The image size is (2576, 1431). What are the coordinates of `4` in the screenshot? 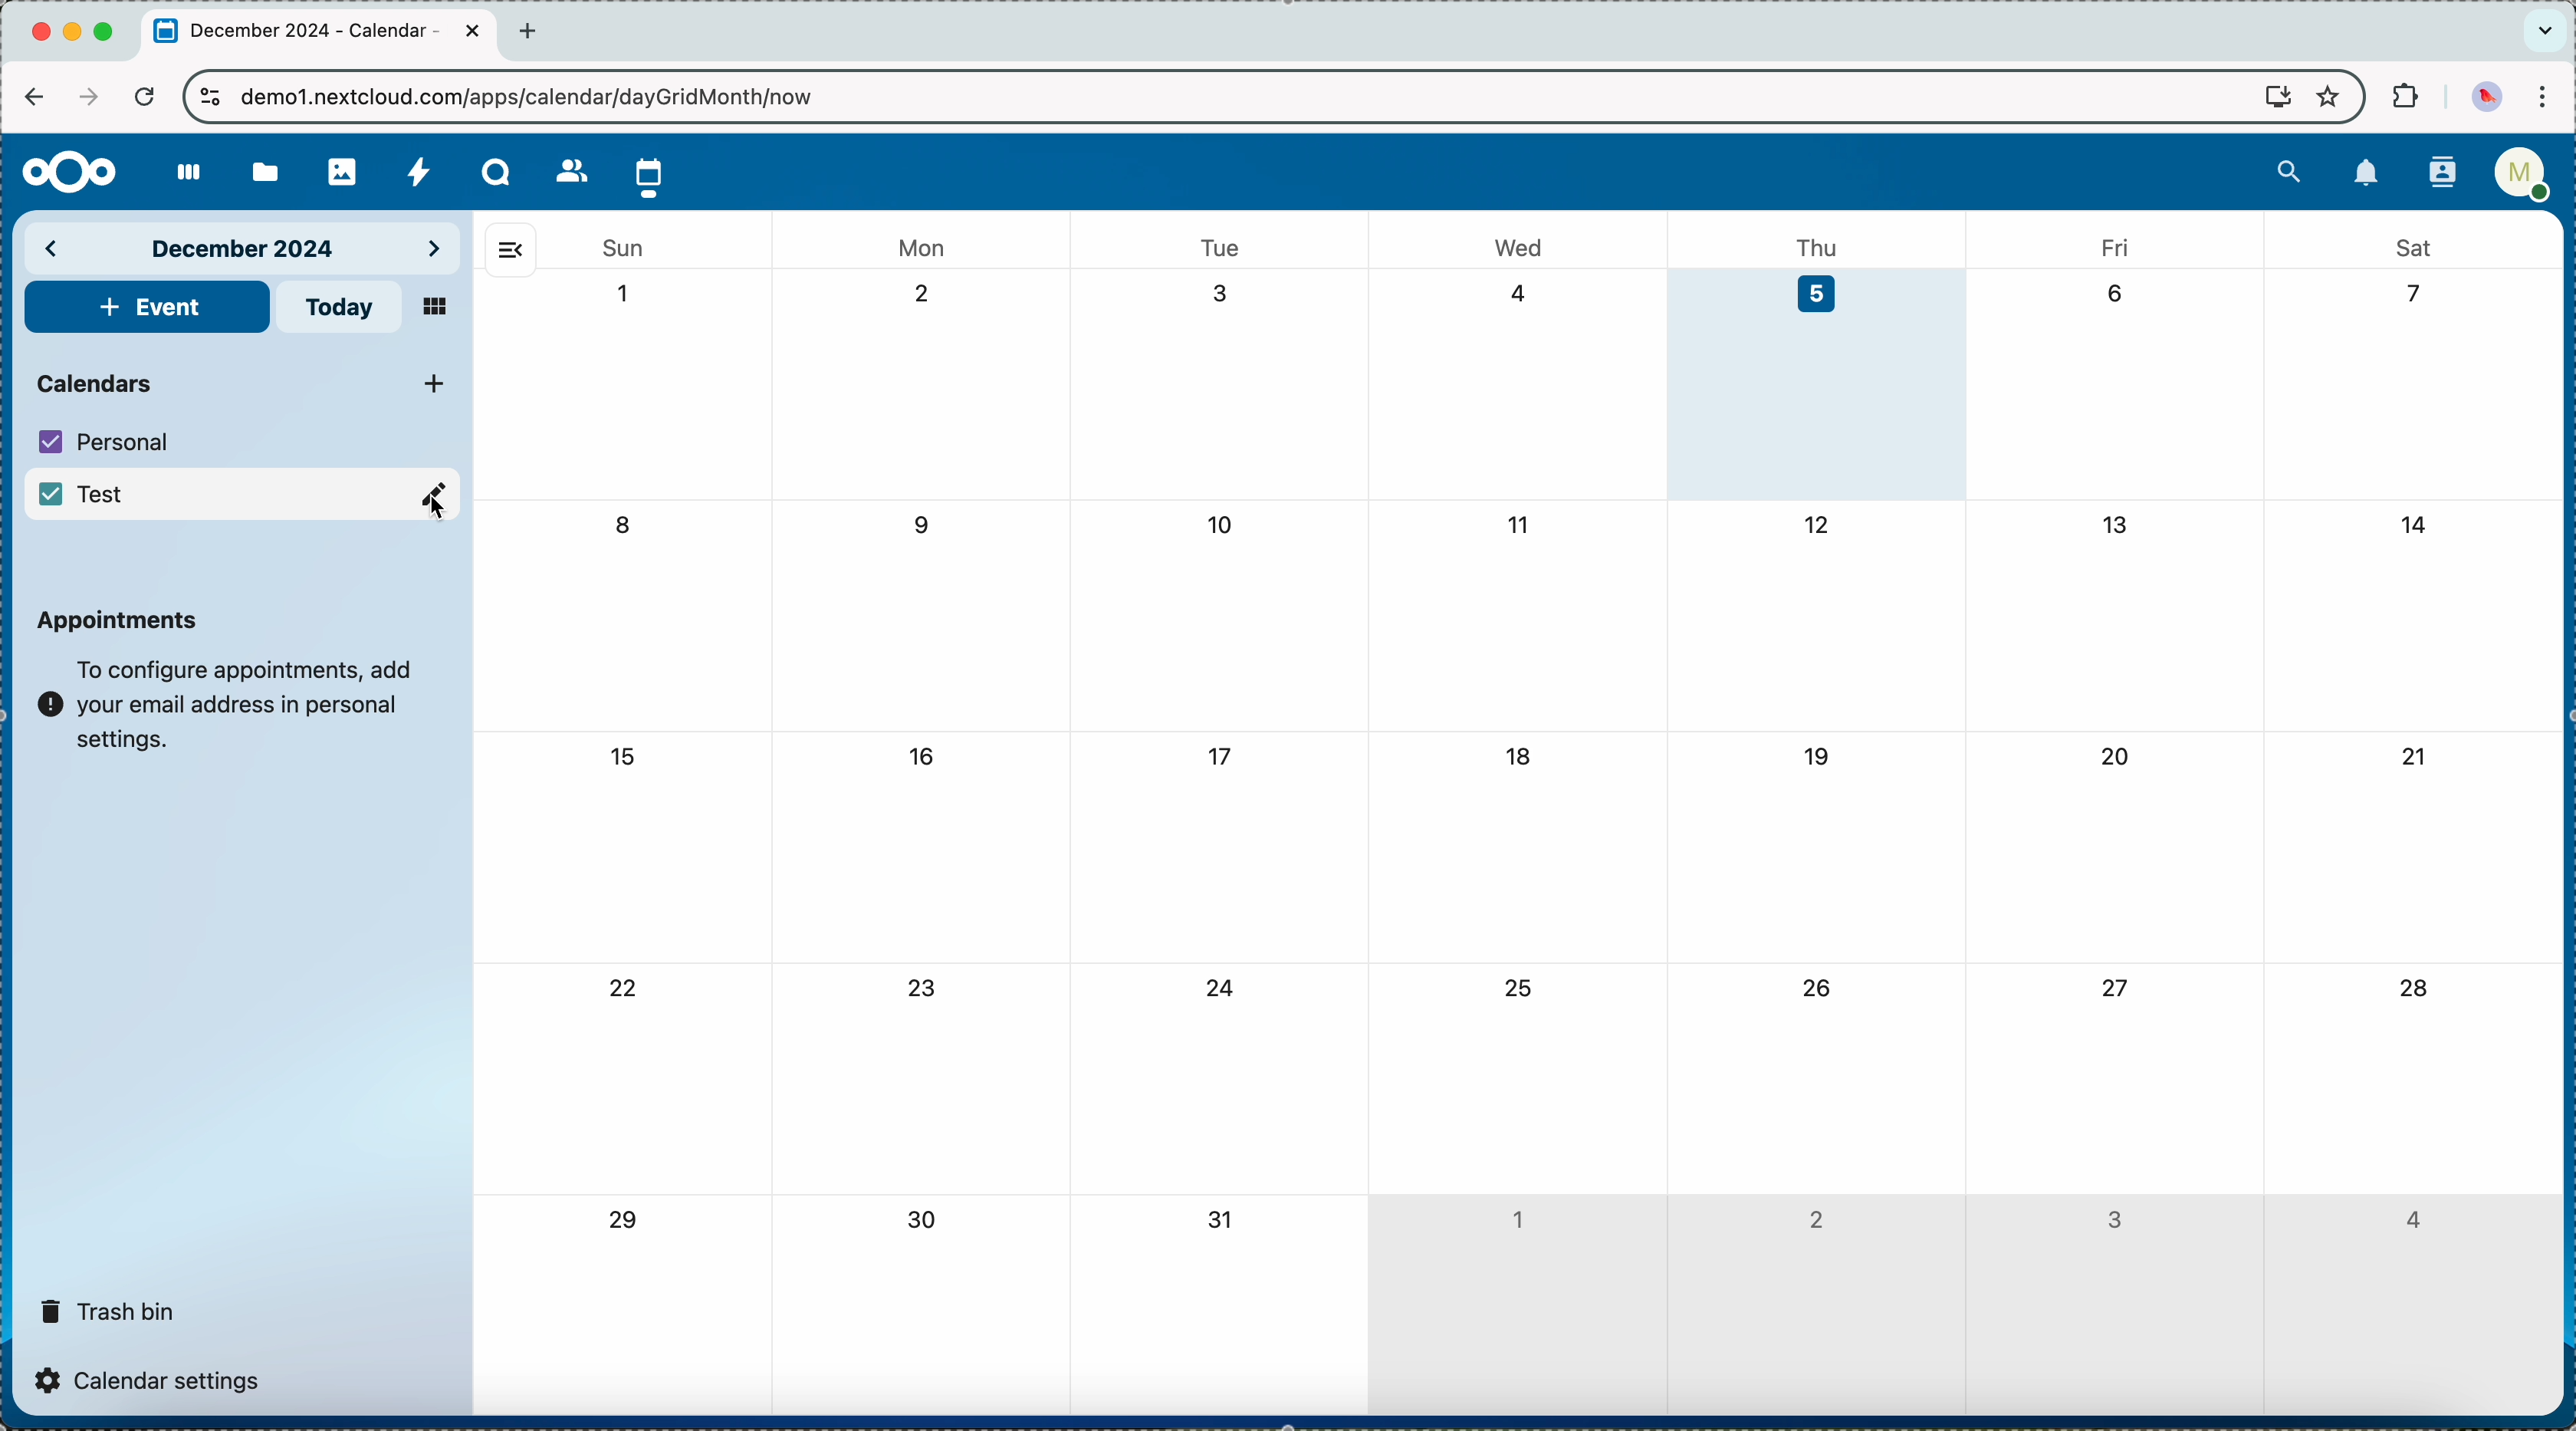 It's located at (2410, 1220).